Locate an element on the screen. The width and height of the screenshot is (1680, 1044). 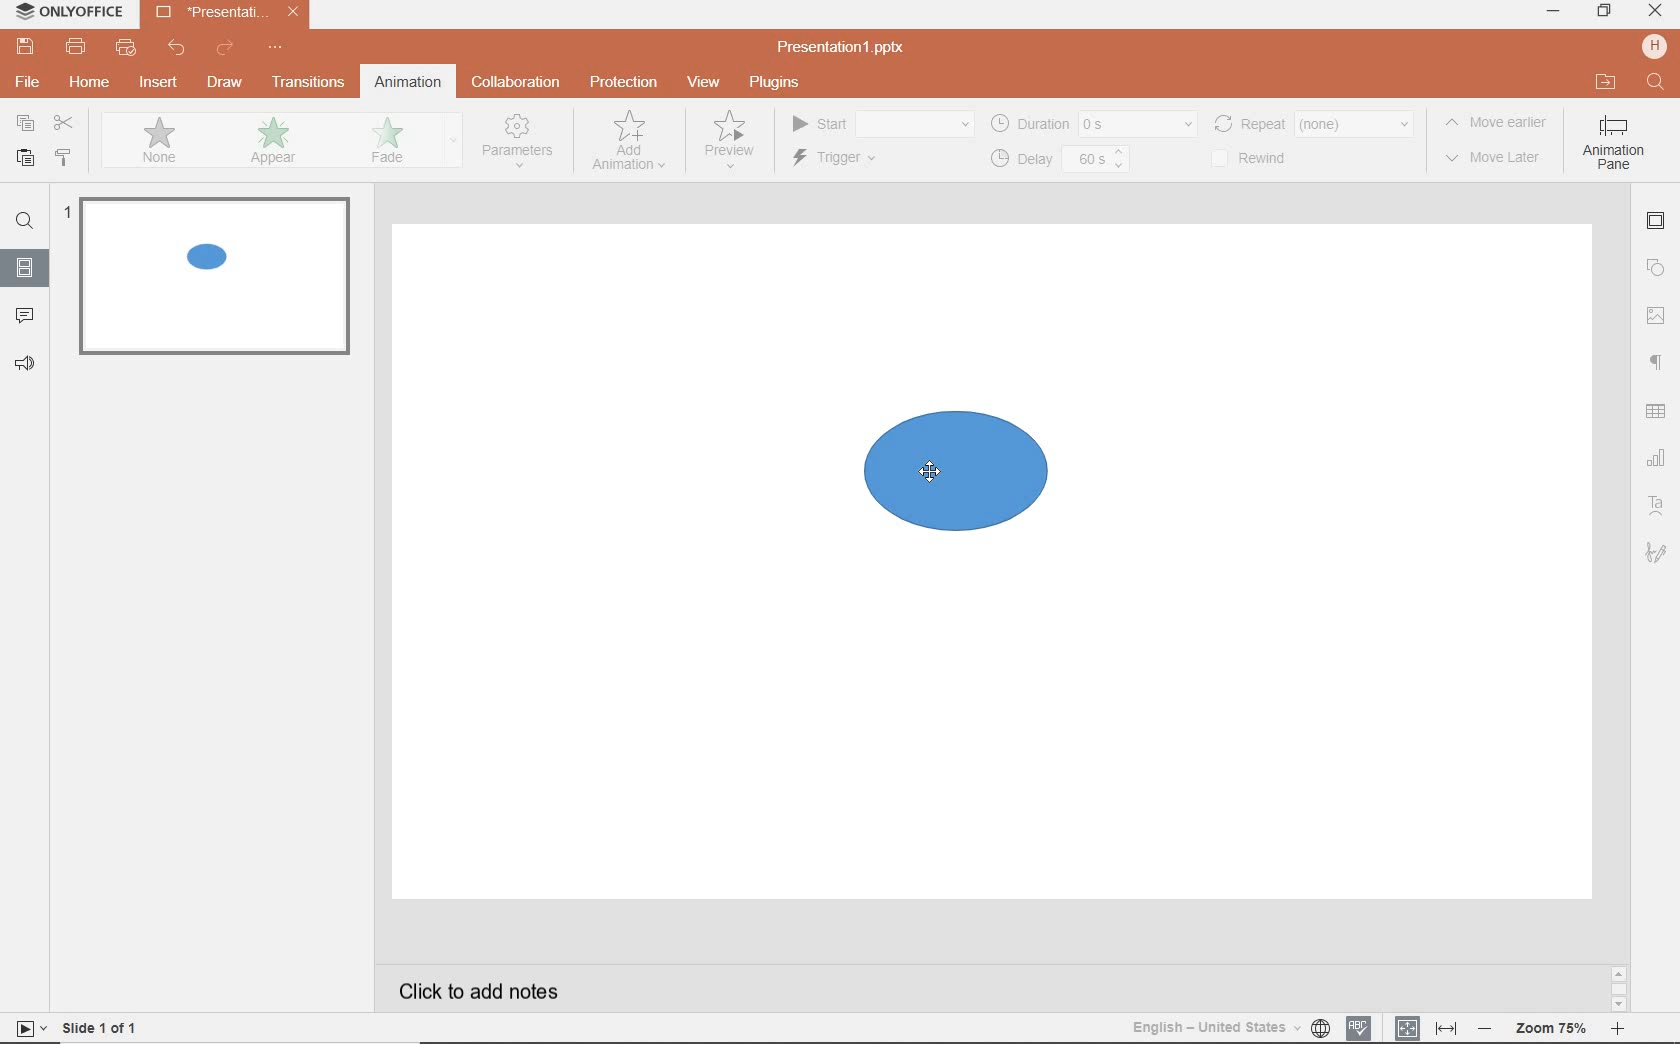
file name is located at coordinates (848, 48).